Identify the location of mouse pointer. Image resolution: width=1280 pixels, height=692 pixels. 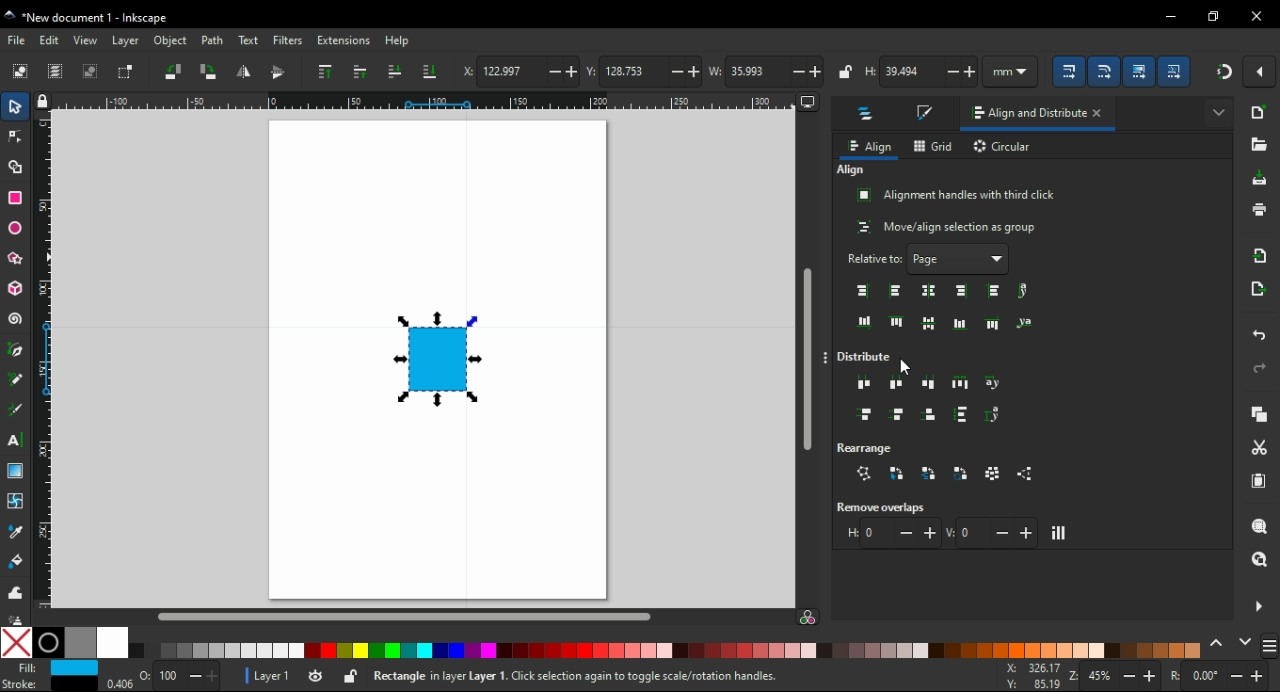
(906, 368).